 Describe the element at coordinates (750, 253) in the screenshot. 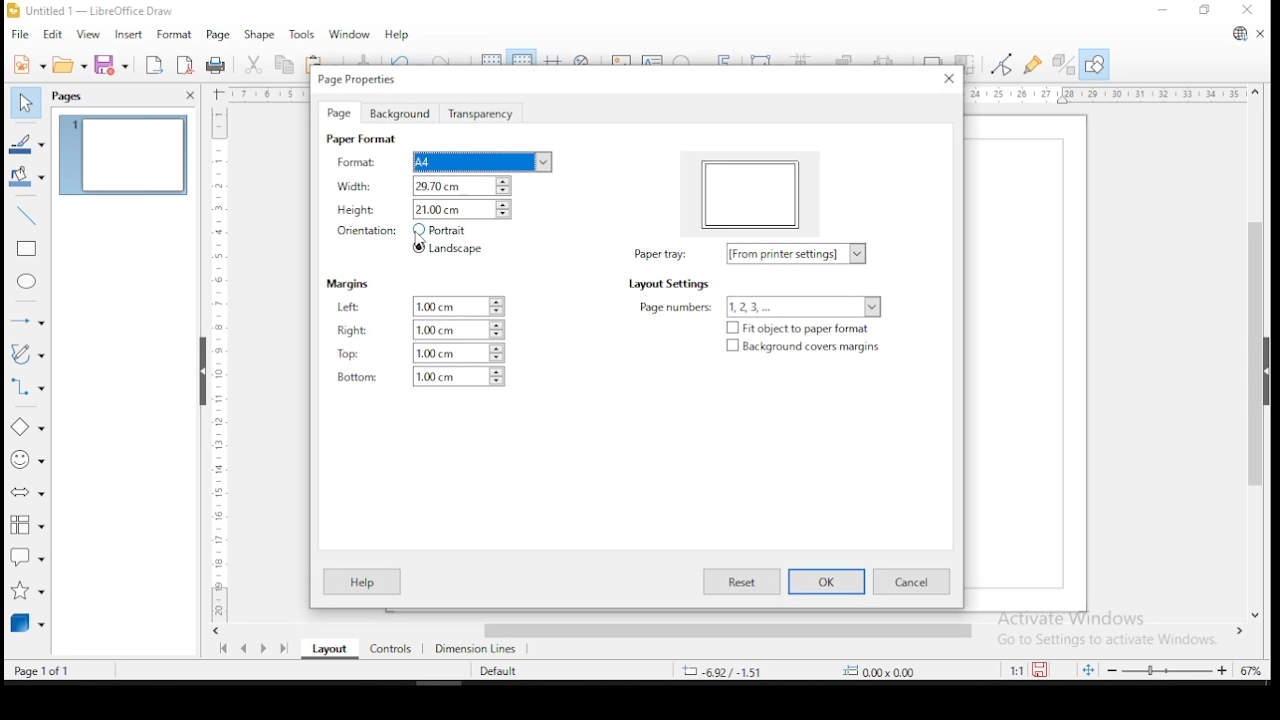

I see `layout settings` at that location.